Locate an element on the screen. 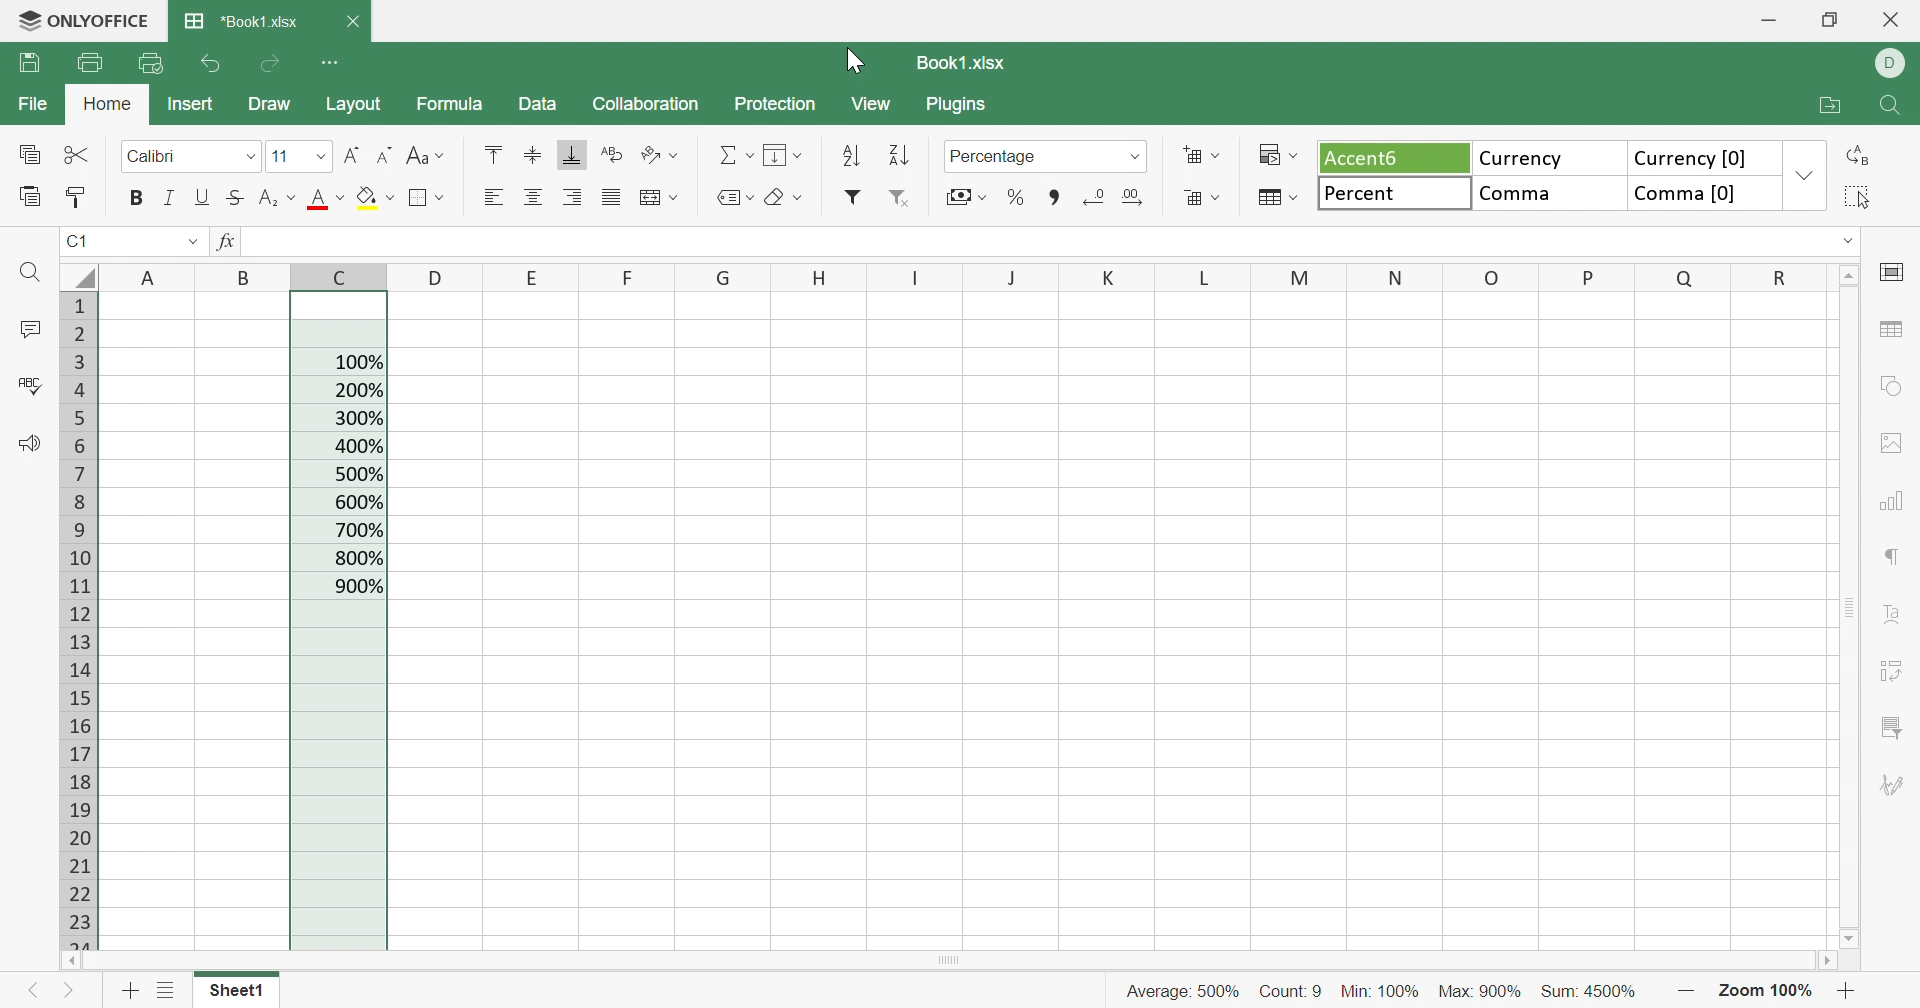  Clear is located at coordinates (783, 199).